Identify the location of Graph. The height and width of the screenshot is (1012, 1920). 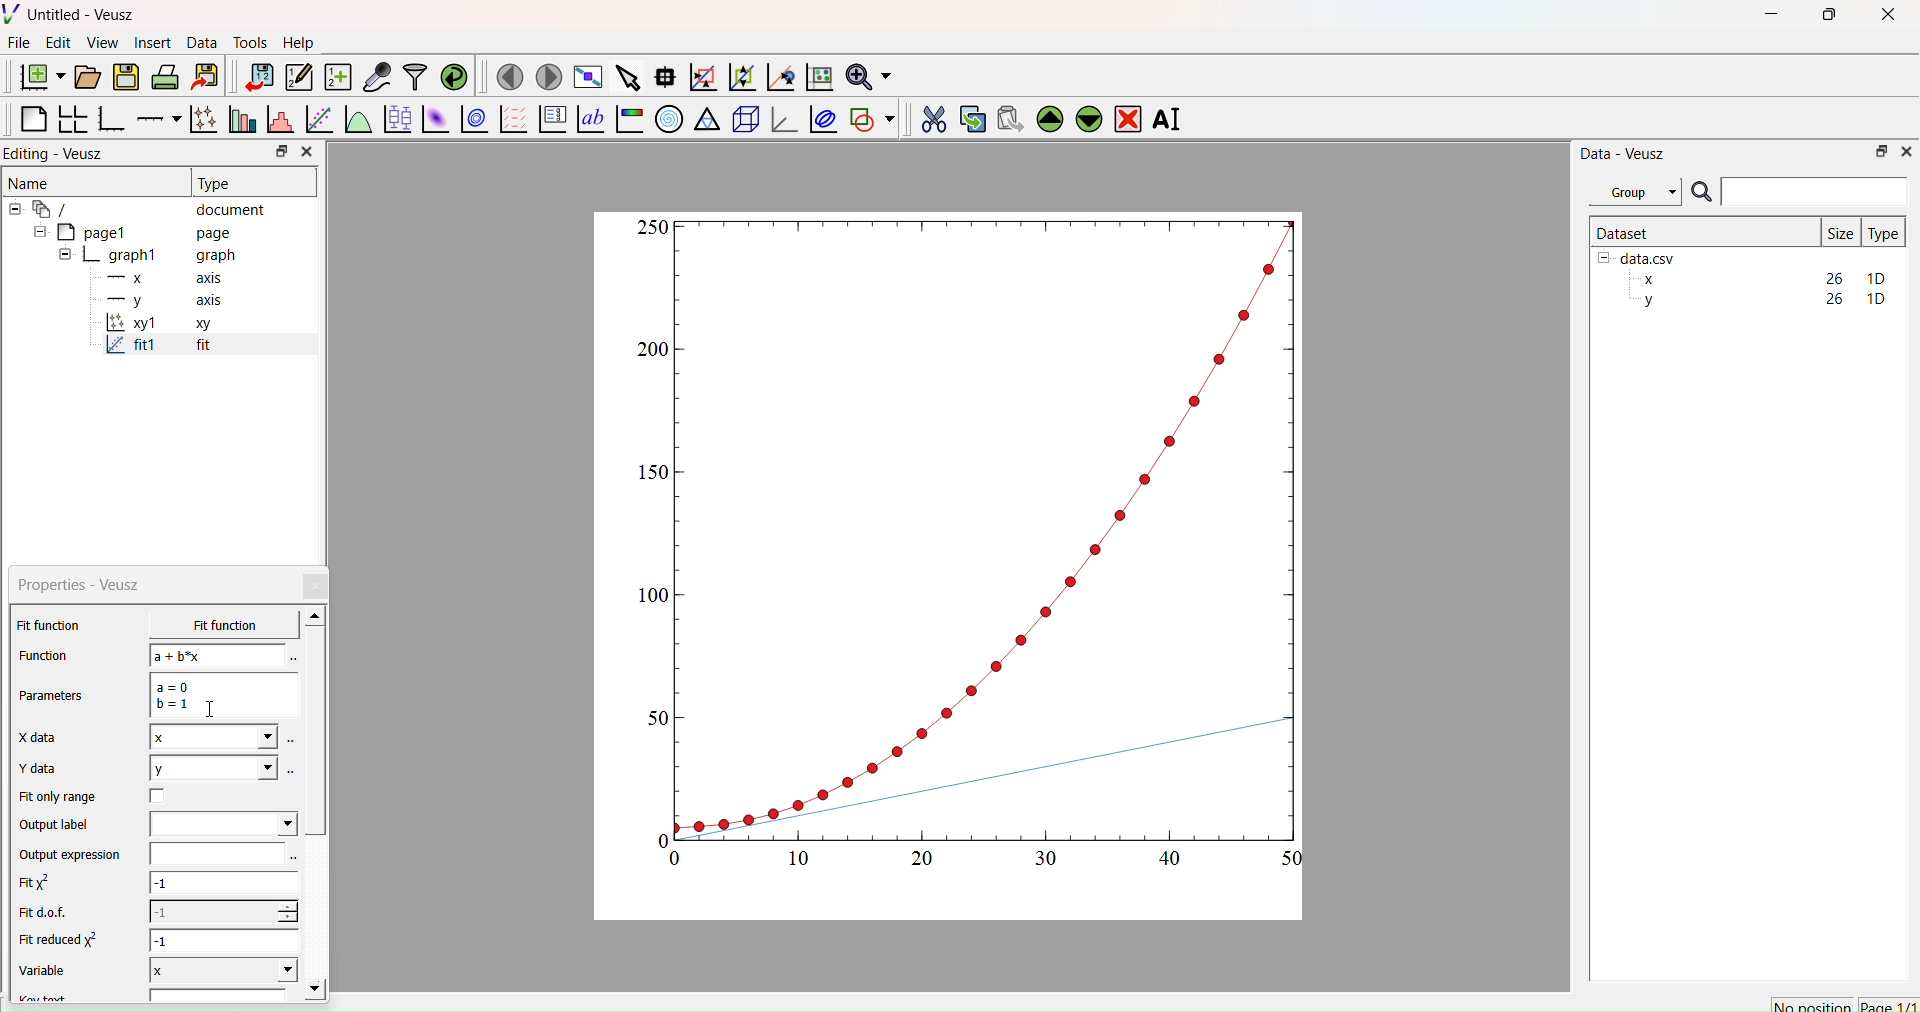
(973, 542).